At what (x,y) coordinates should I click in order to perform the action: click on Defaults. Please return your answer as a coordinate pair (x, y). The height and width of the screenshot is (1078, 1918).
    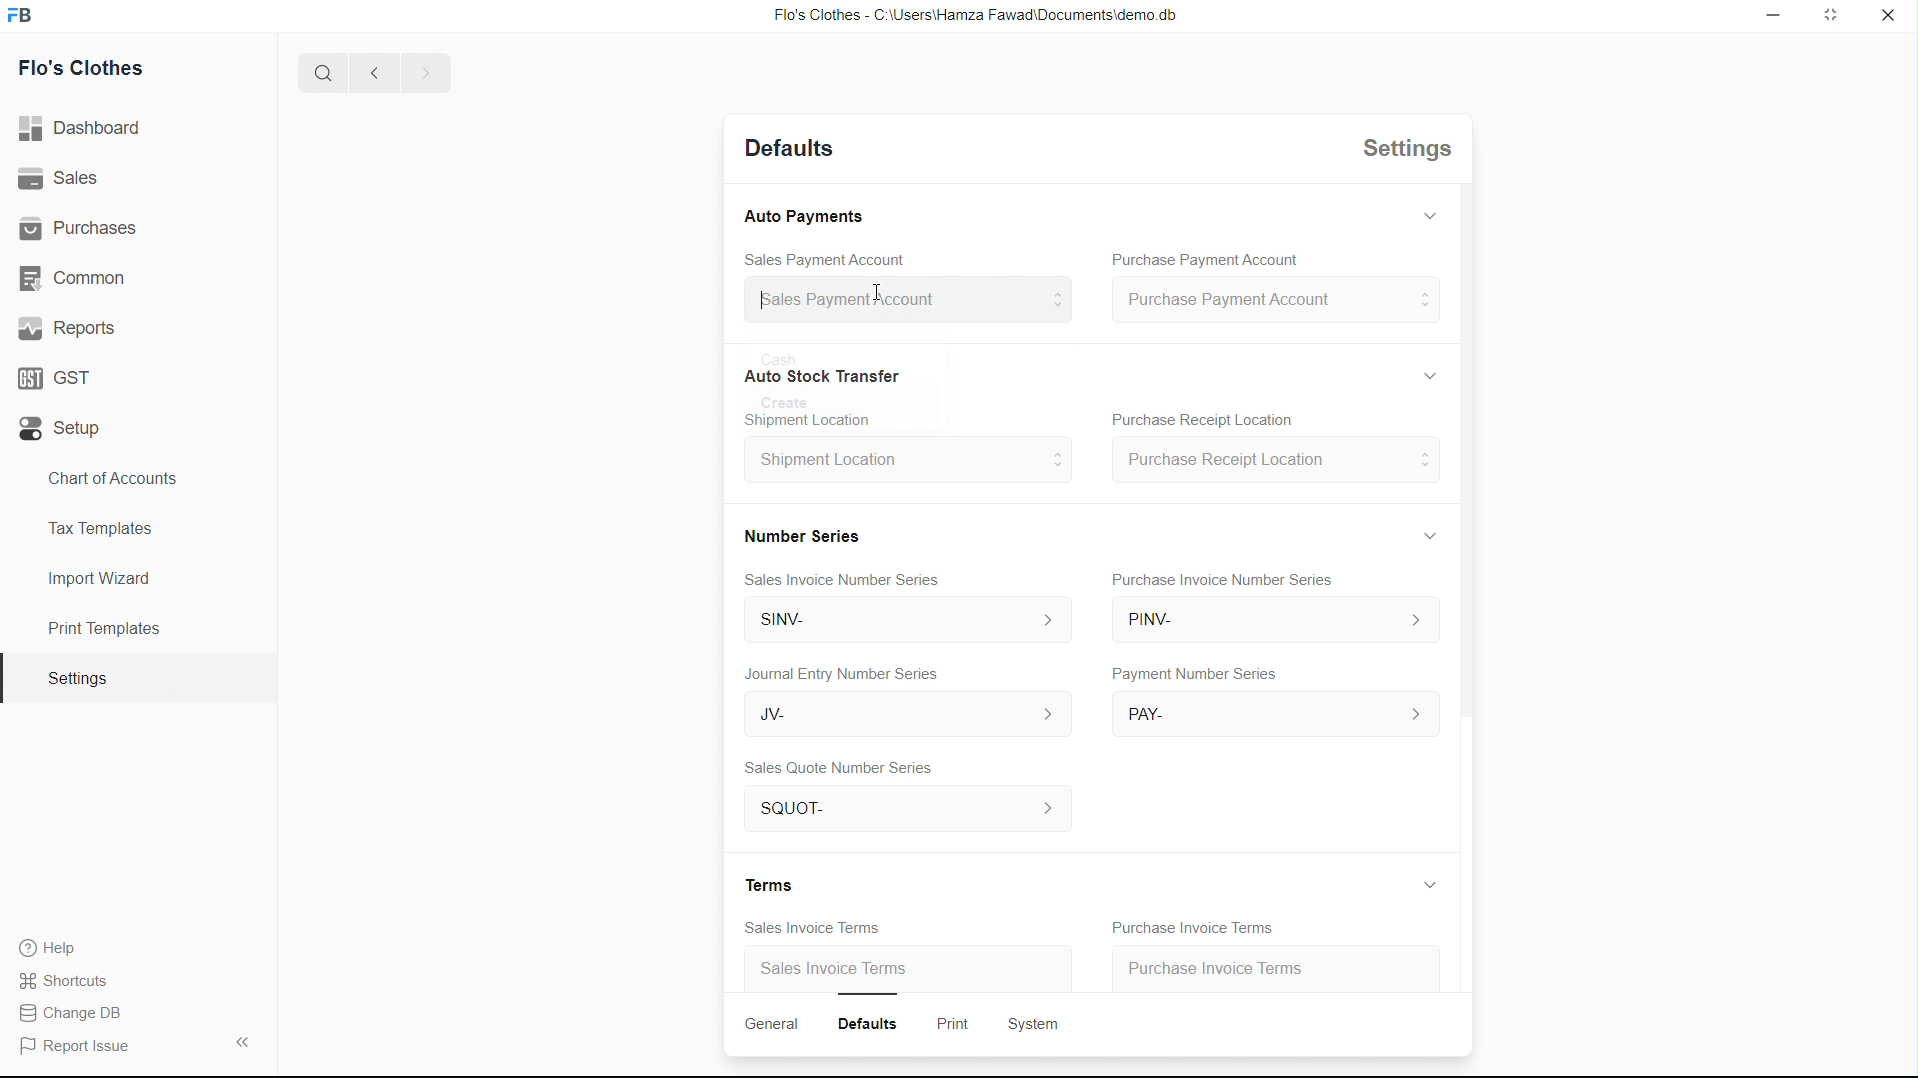
    Looking at the image, I should click on (862, 1023).